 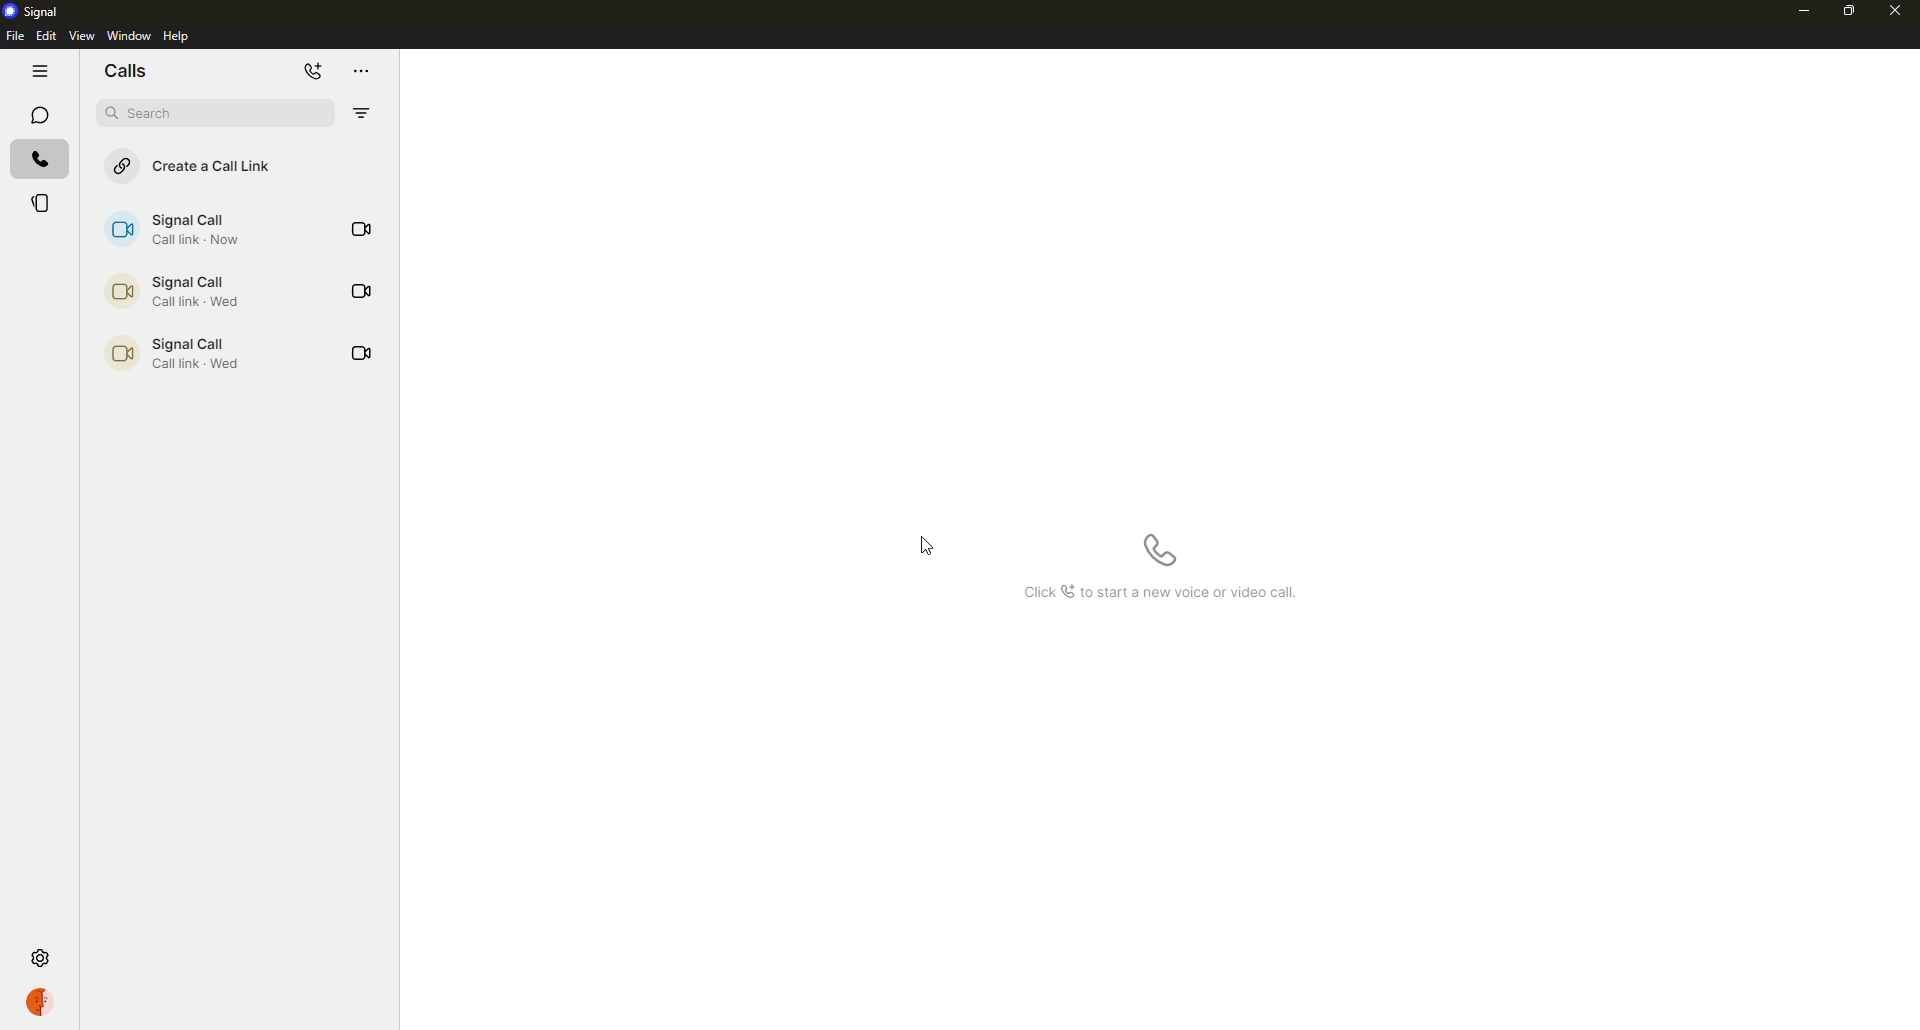 I want to click on filter by missed, so click(x=361, y=113).